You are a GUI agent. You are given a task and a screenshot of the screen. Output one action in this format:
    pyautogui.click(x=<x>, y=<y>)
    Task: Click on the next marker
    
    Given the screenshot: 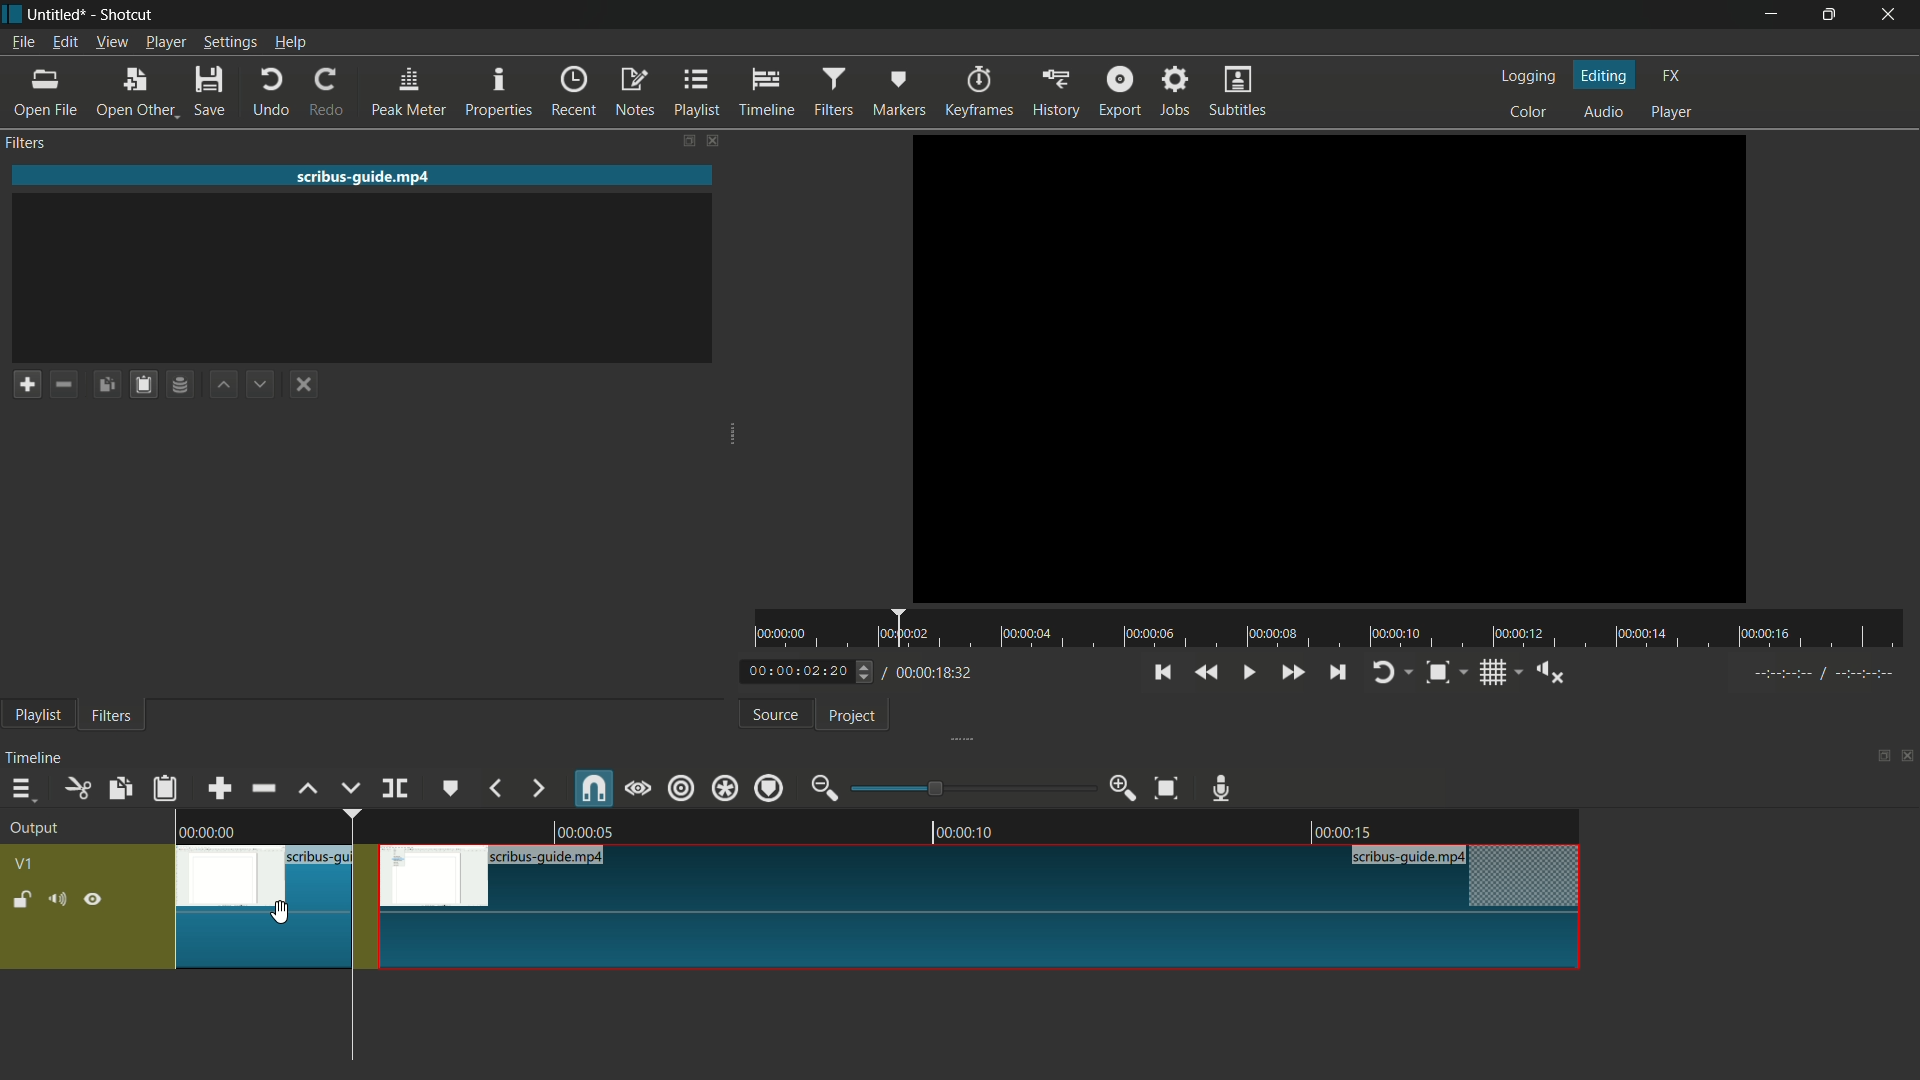 What is the action you would take?
    pyautogui.click(x=539, y=789)
    